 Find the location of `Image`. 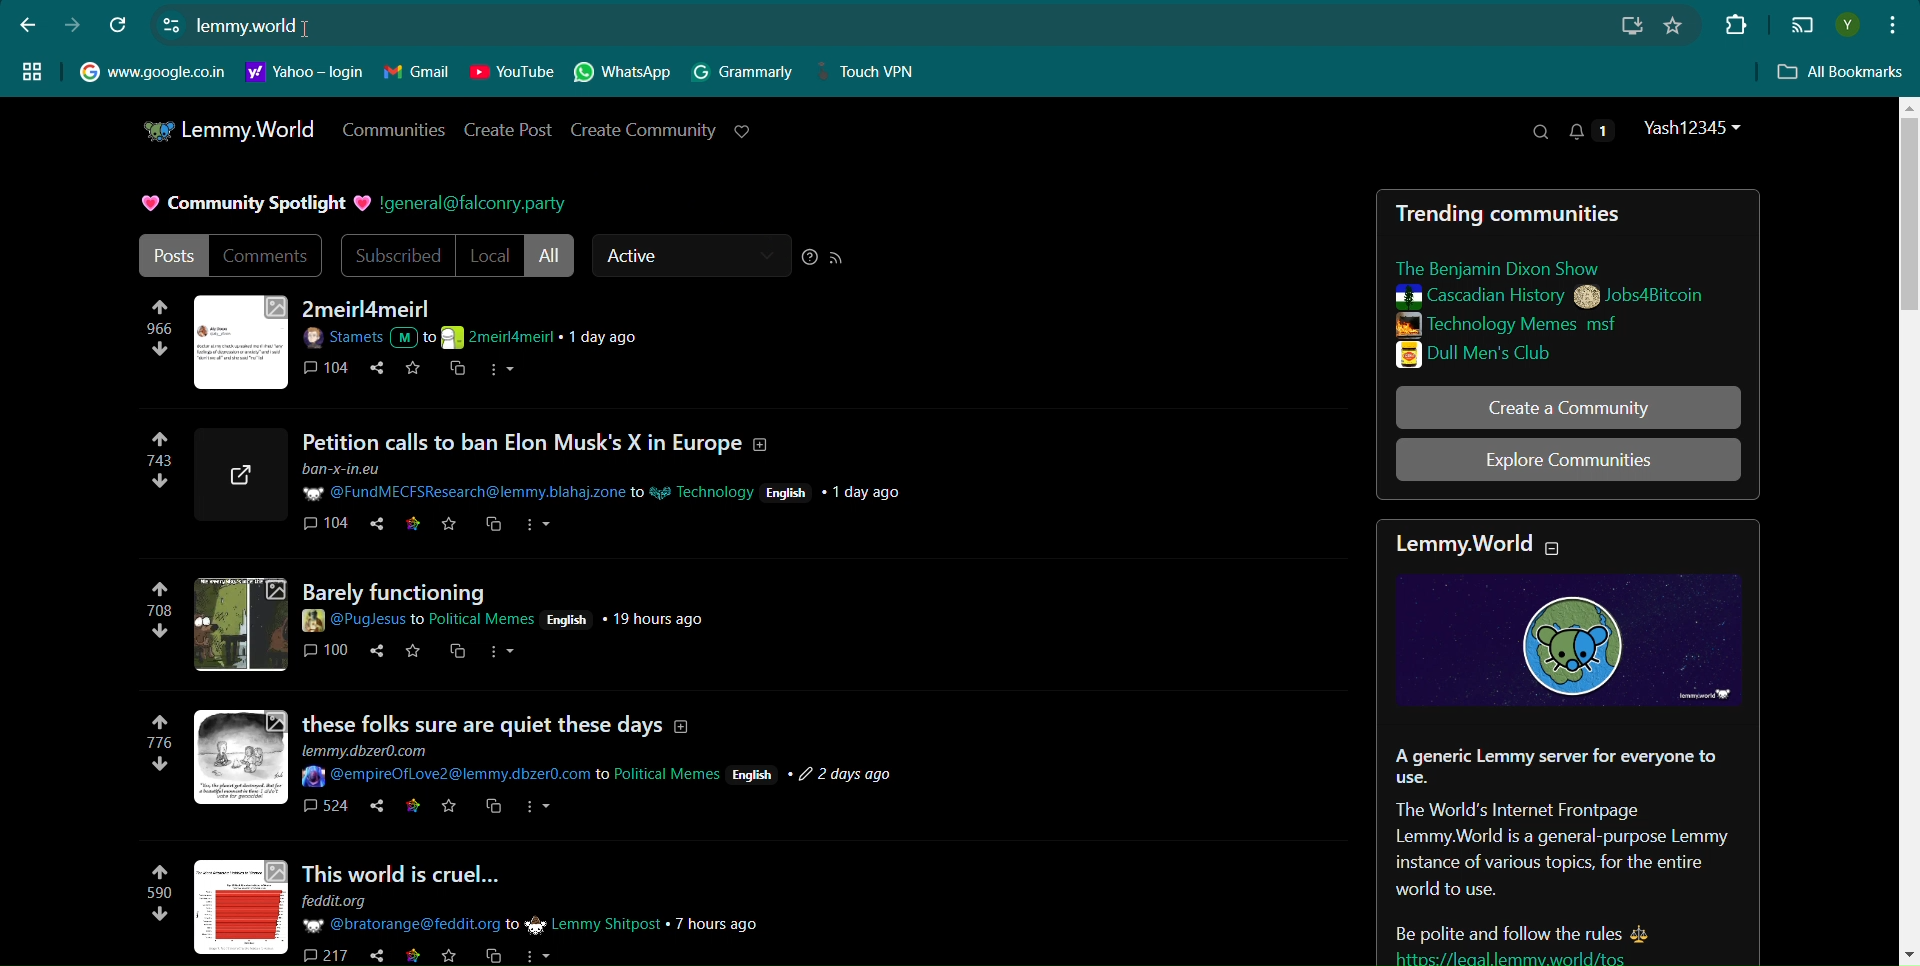

Image is located at coordinates (242, 340).